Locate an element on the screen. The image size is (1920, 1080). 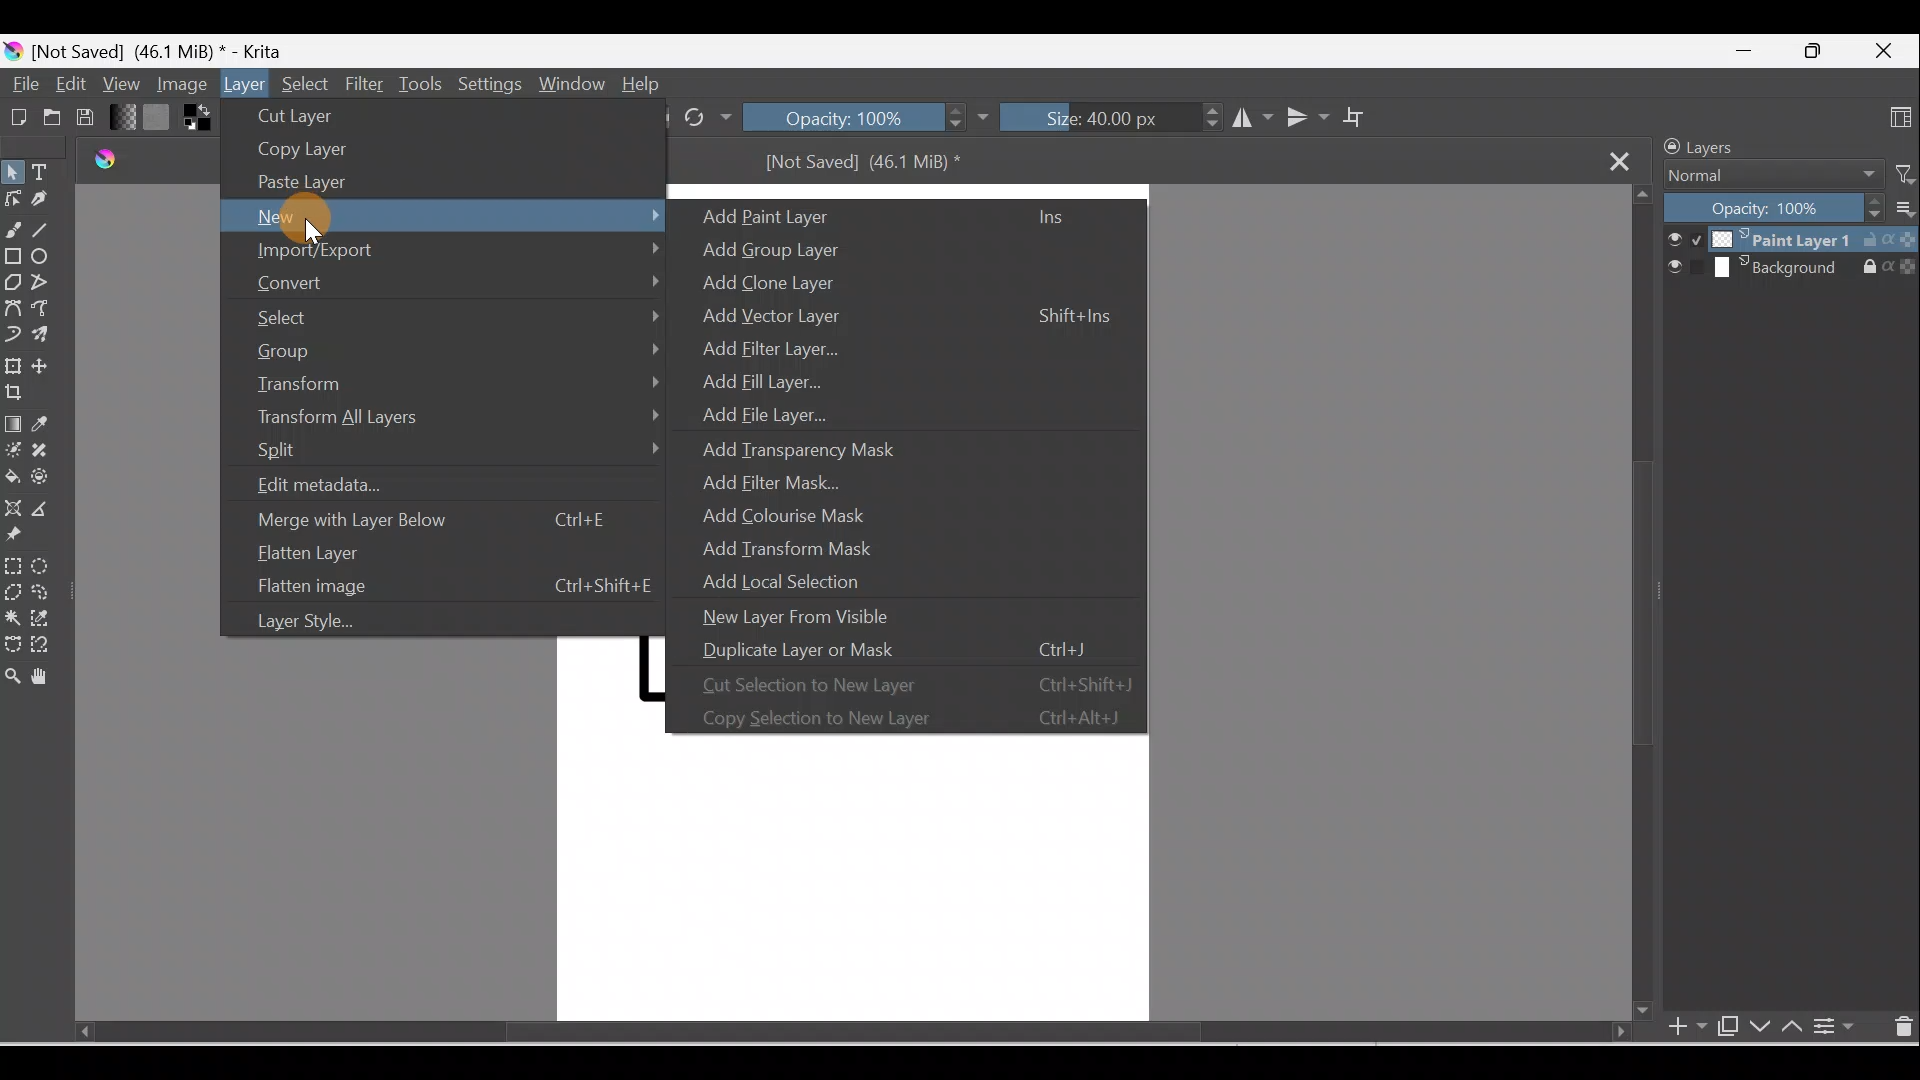
Move layer/mask down is located at coordinates (1760, 1028).